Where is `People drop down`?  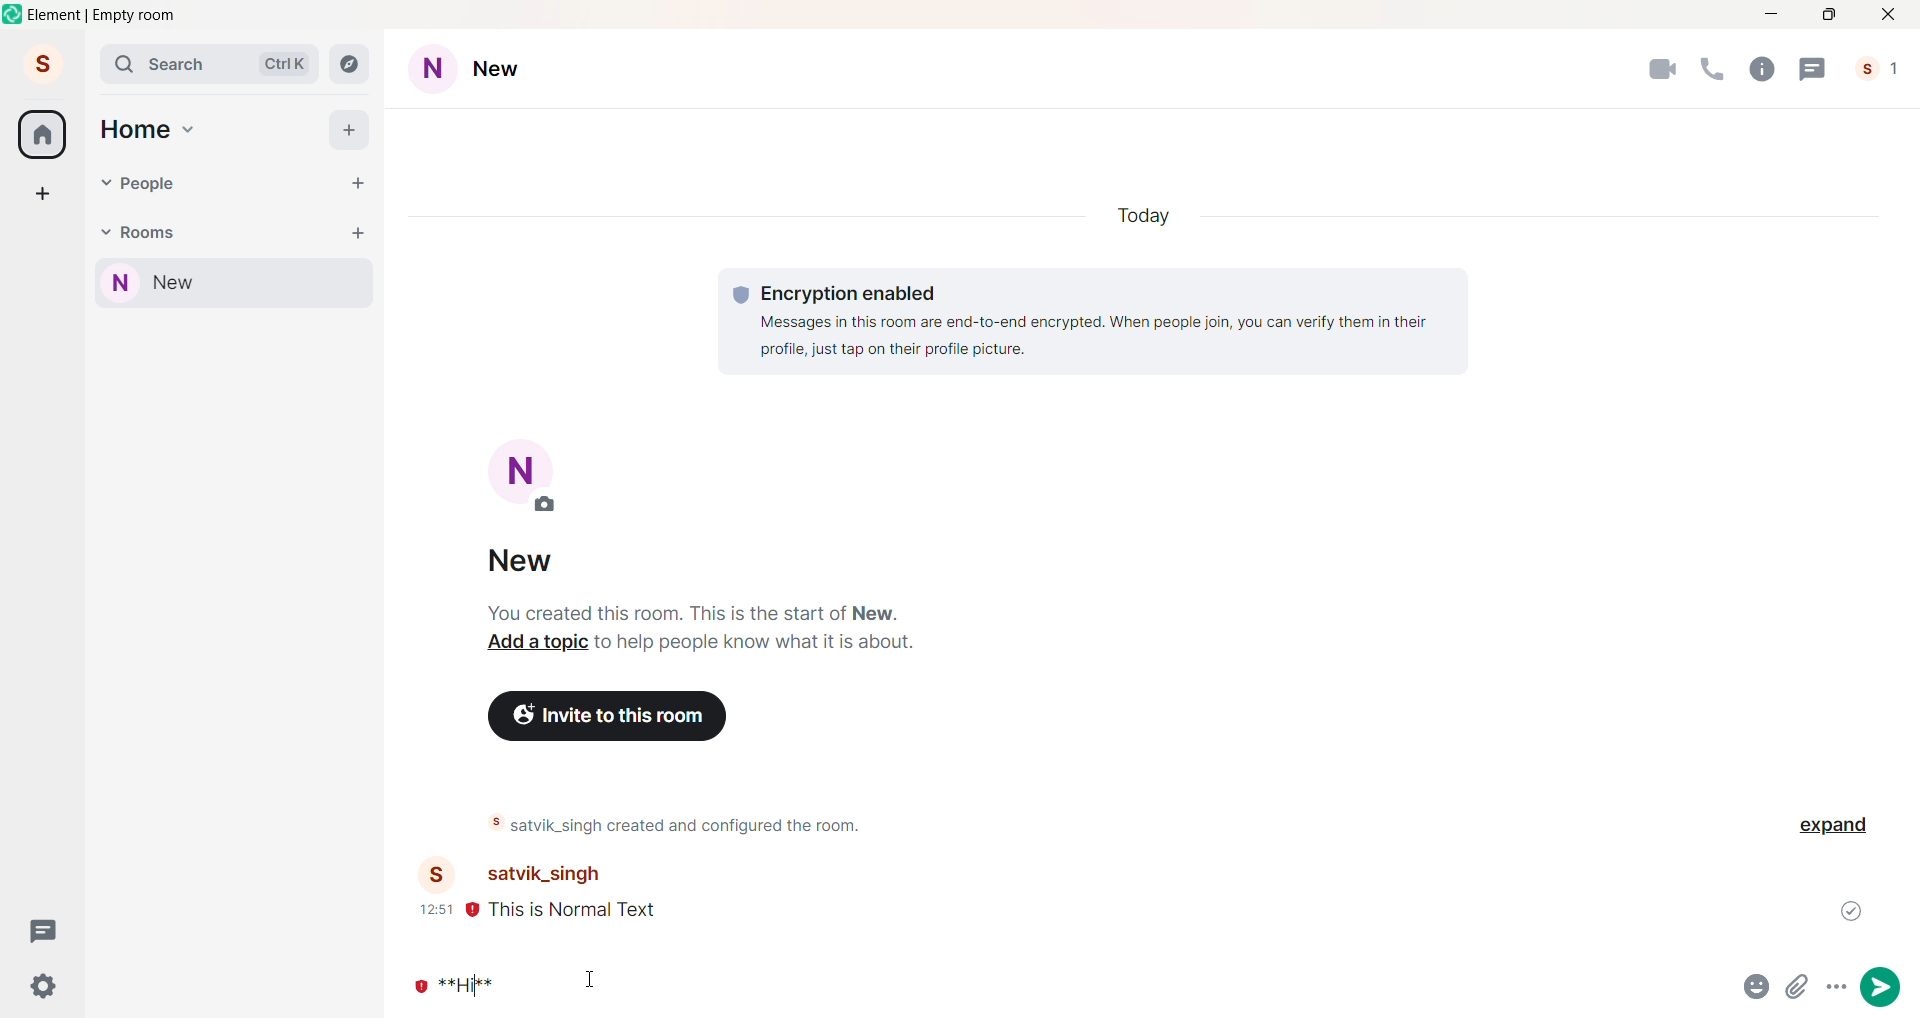
People drop down is located at coordinates (105, 183).